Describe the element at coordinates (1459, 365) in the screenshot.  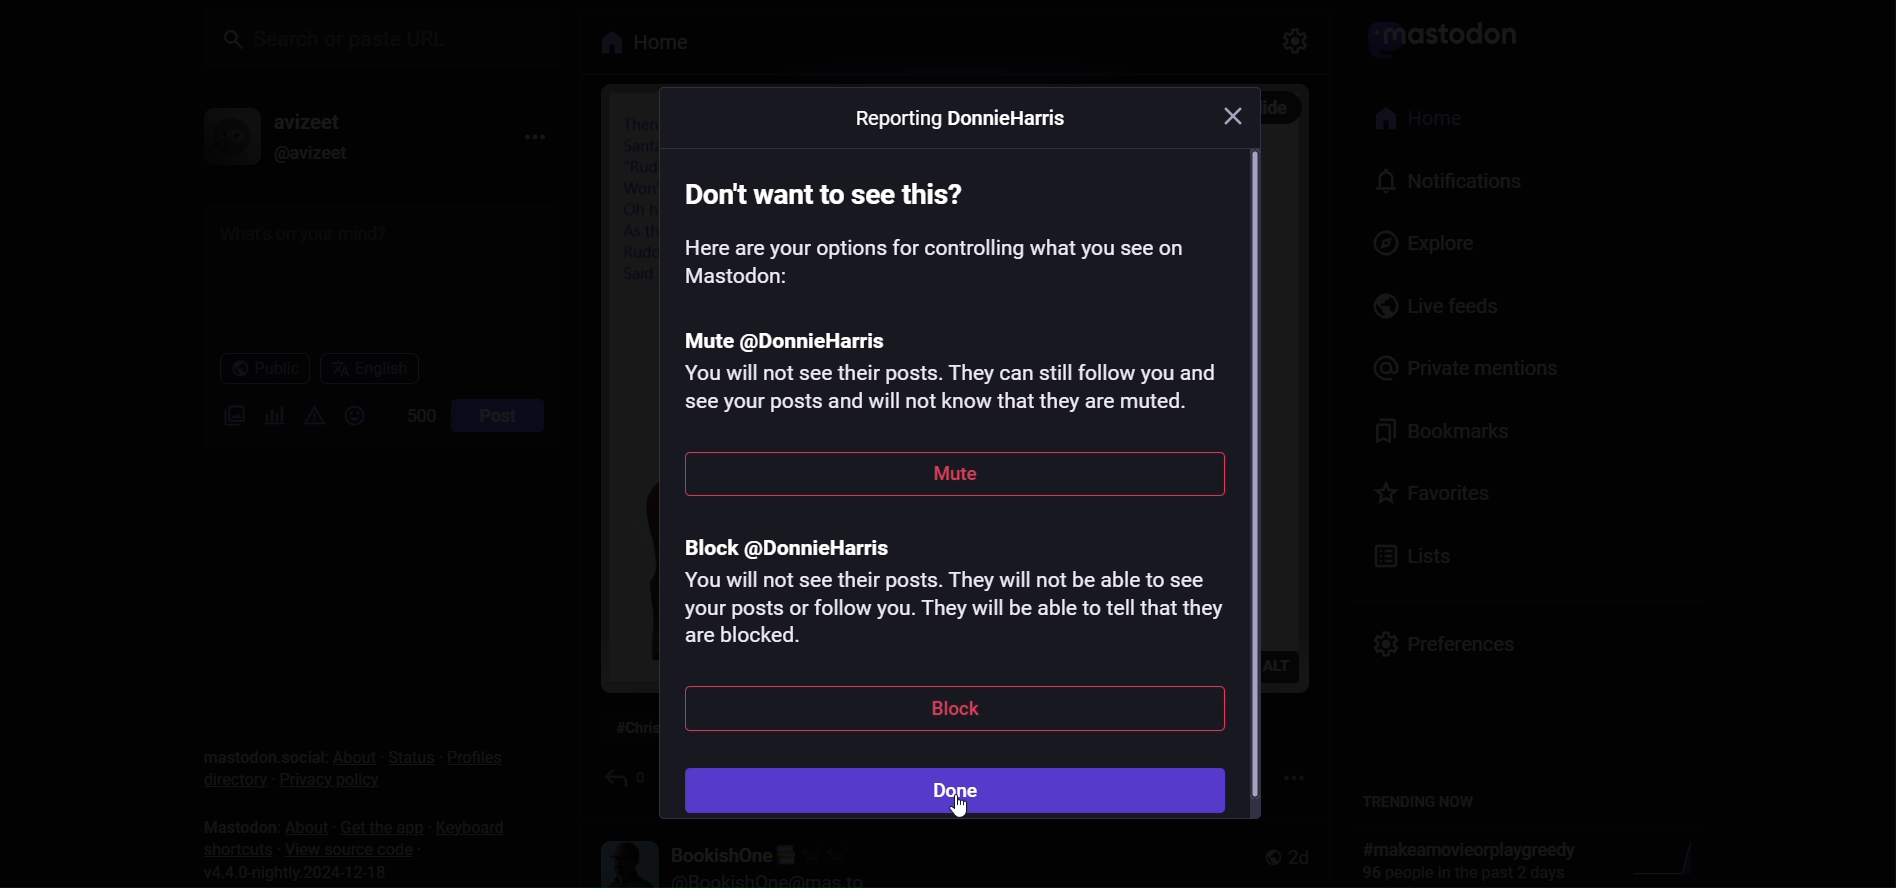
I see `private mention` at that location.